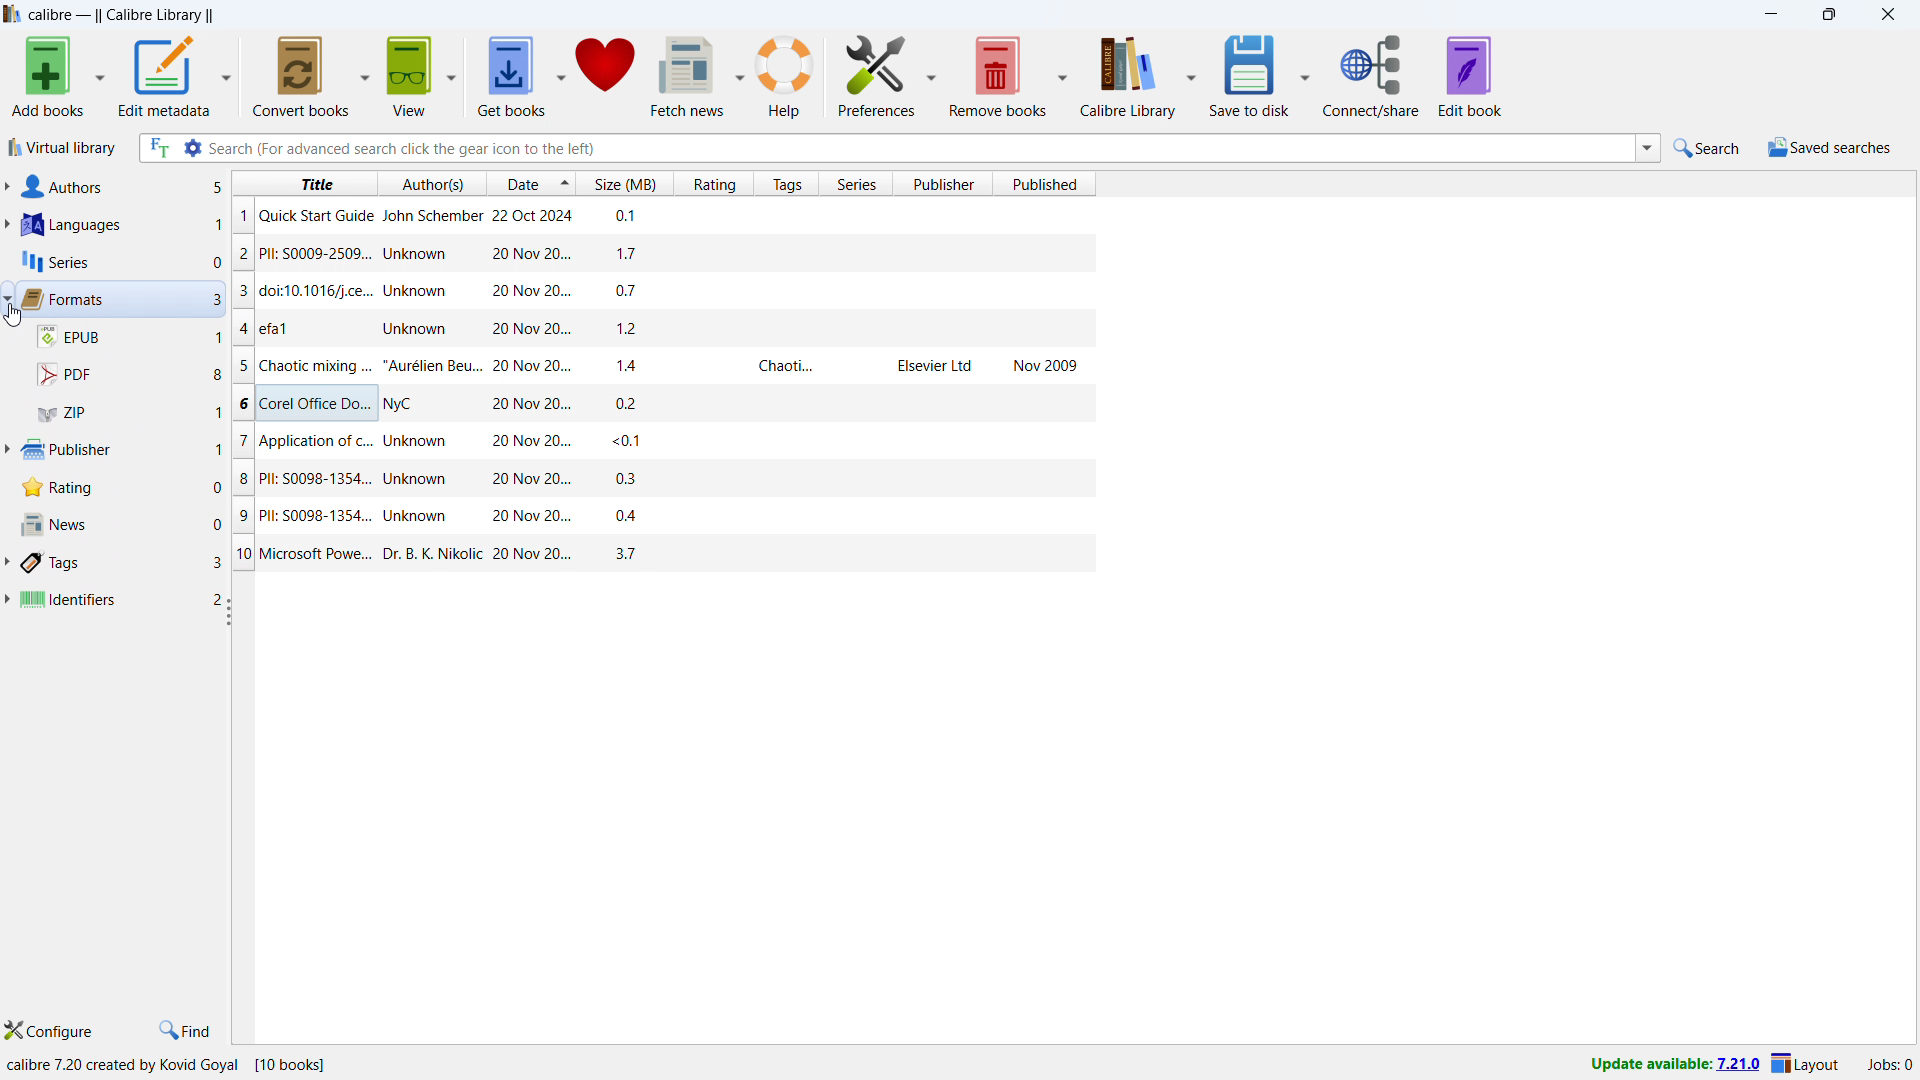 The image size is (1920, 1080). What do you see at coordinates (430, 182) in the screenshot?
I see `sort by author` at bounding box center [430, 182].